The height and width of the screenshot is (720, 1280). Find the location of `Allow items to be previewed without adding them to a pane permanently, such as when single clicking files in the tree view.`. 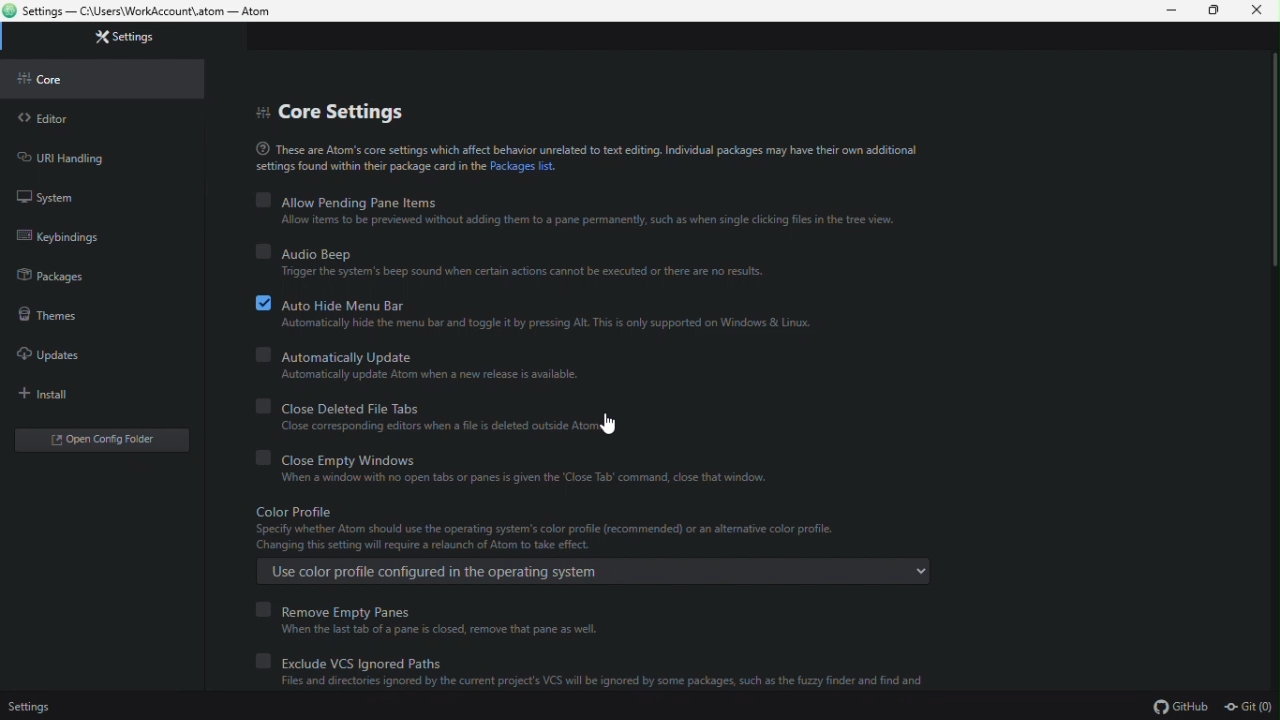

Allow items to be previewed without adding them to a pane permanently, such as when single clicking files in the tree view. is located at coordinates (579, 220).